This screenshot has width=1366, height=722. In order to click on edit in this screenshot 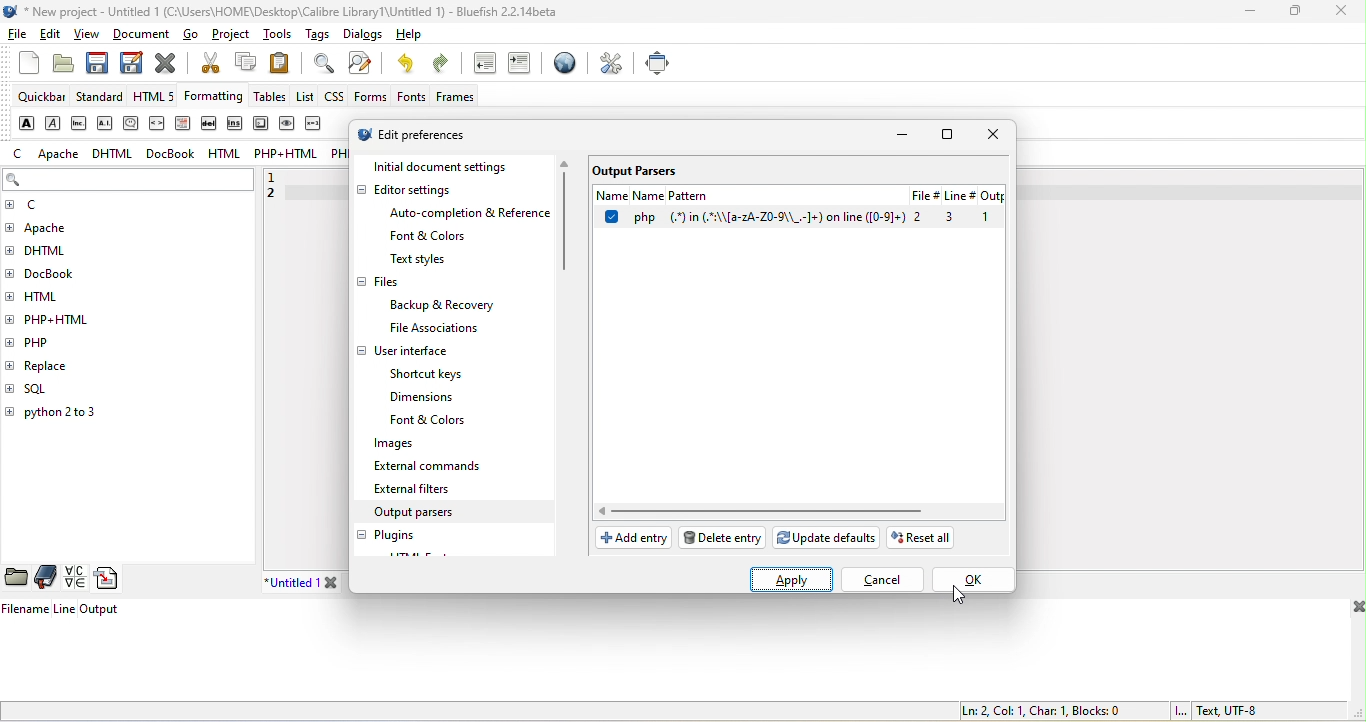, I will do `click(55, 34)`.